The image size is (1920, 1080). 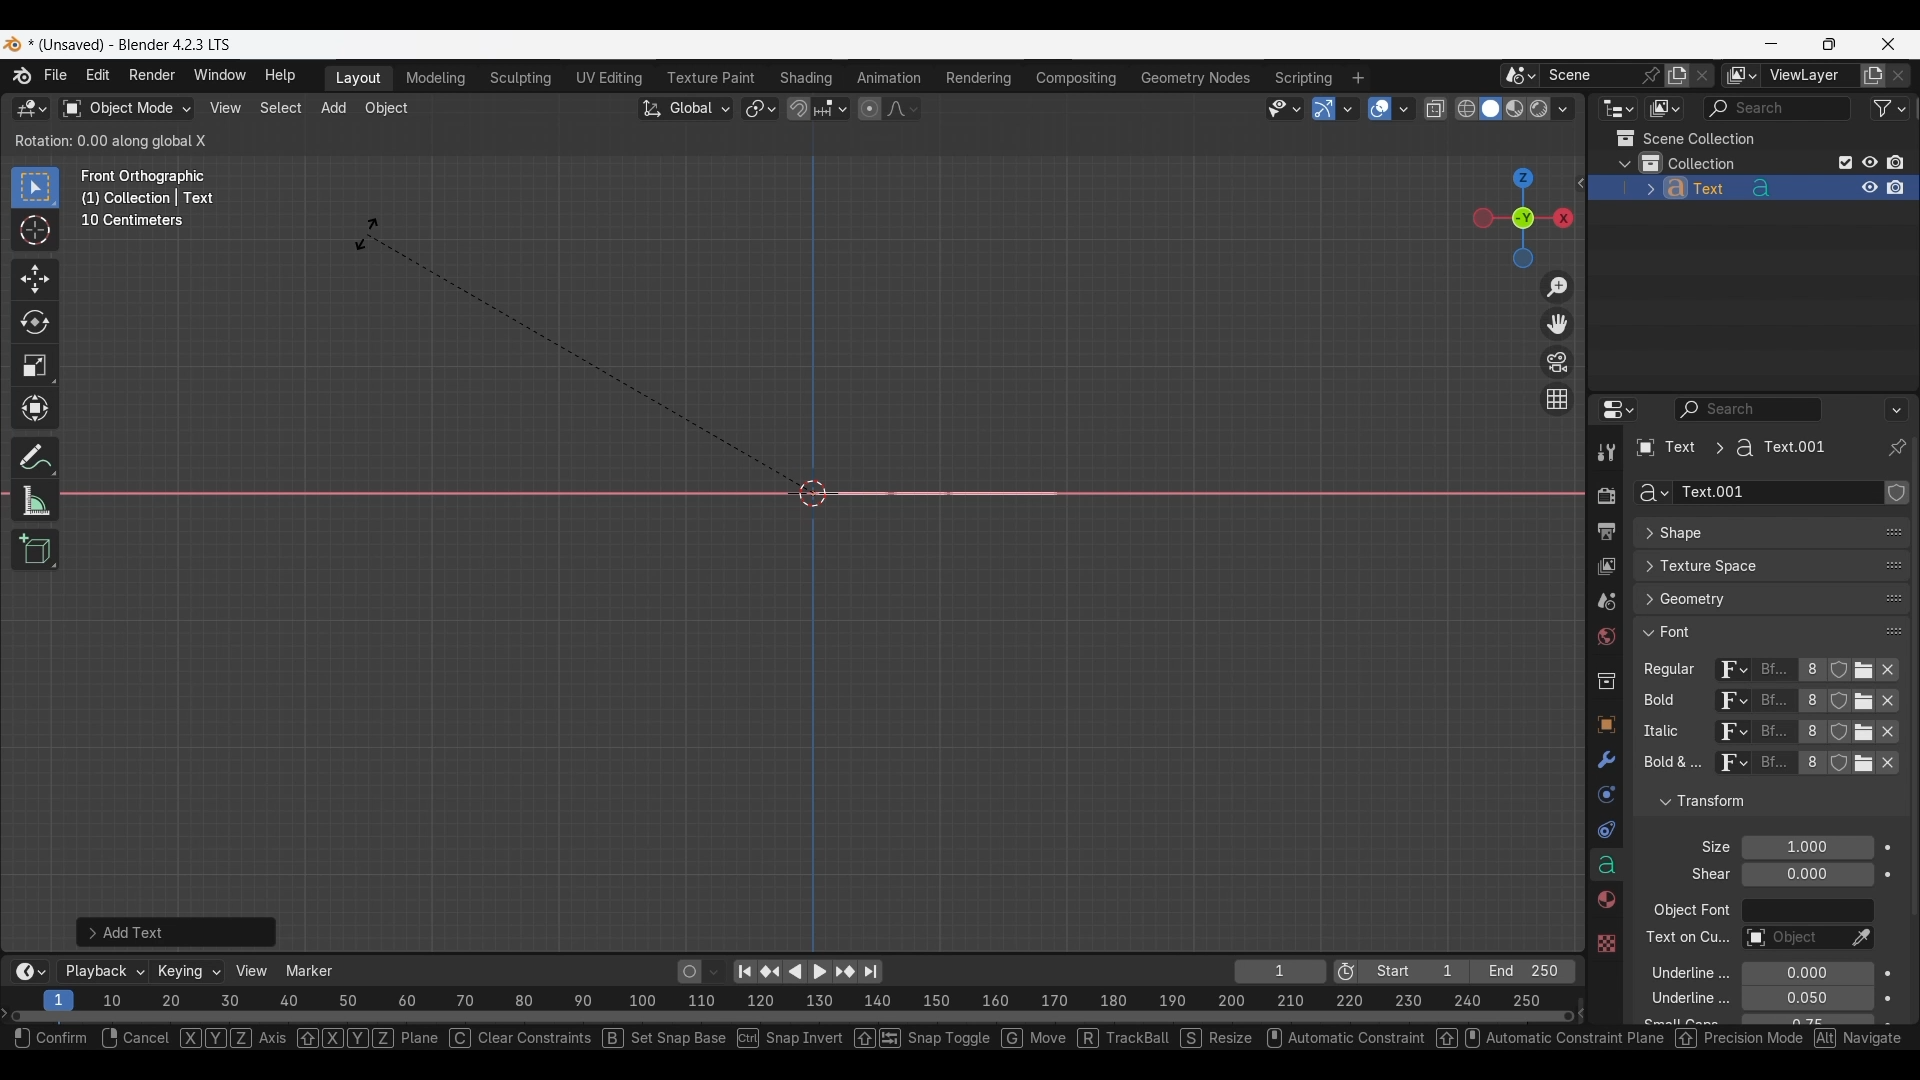 What do you see at coordinates (903, 108) in the screenshot?
I see `Proportional editing falloff` at bounding box center [903, 108].